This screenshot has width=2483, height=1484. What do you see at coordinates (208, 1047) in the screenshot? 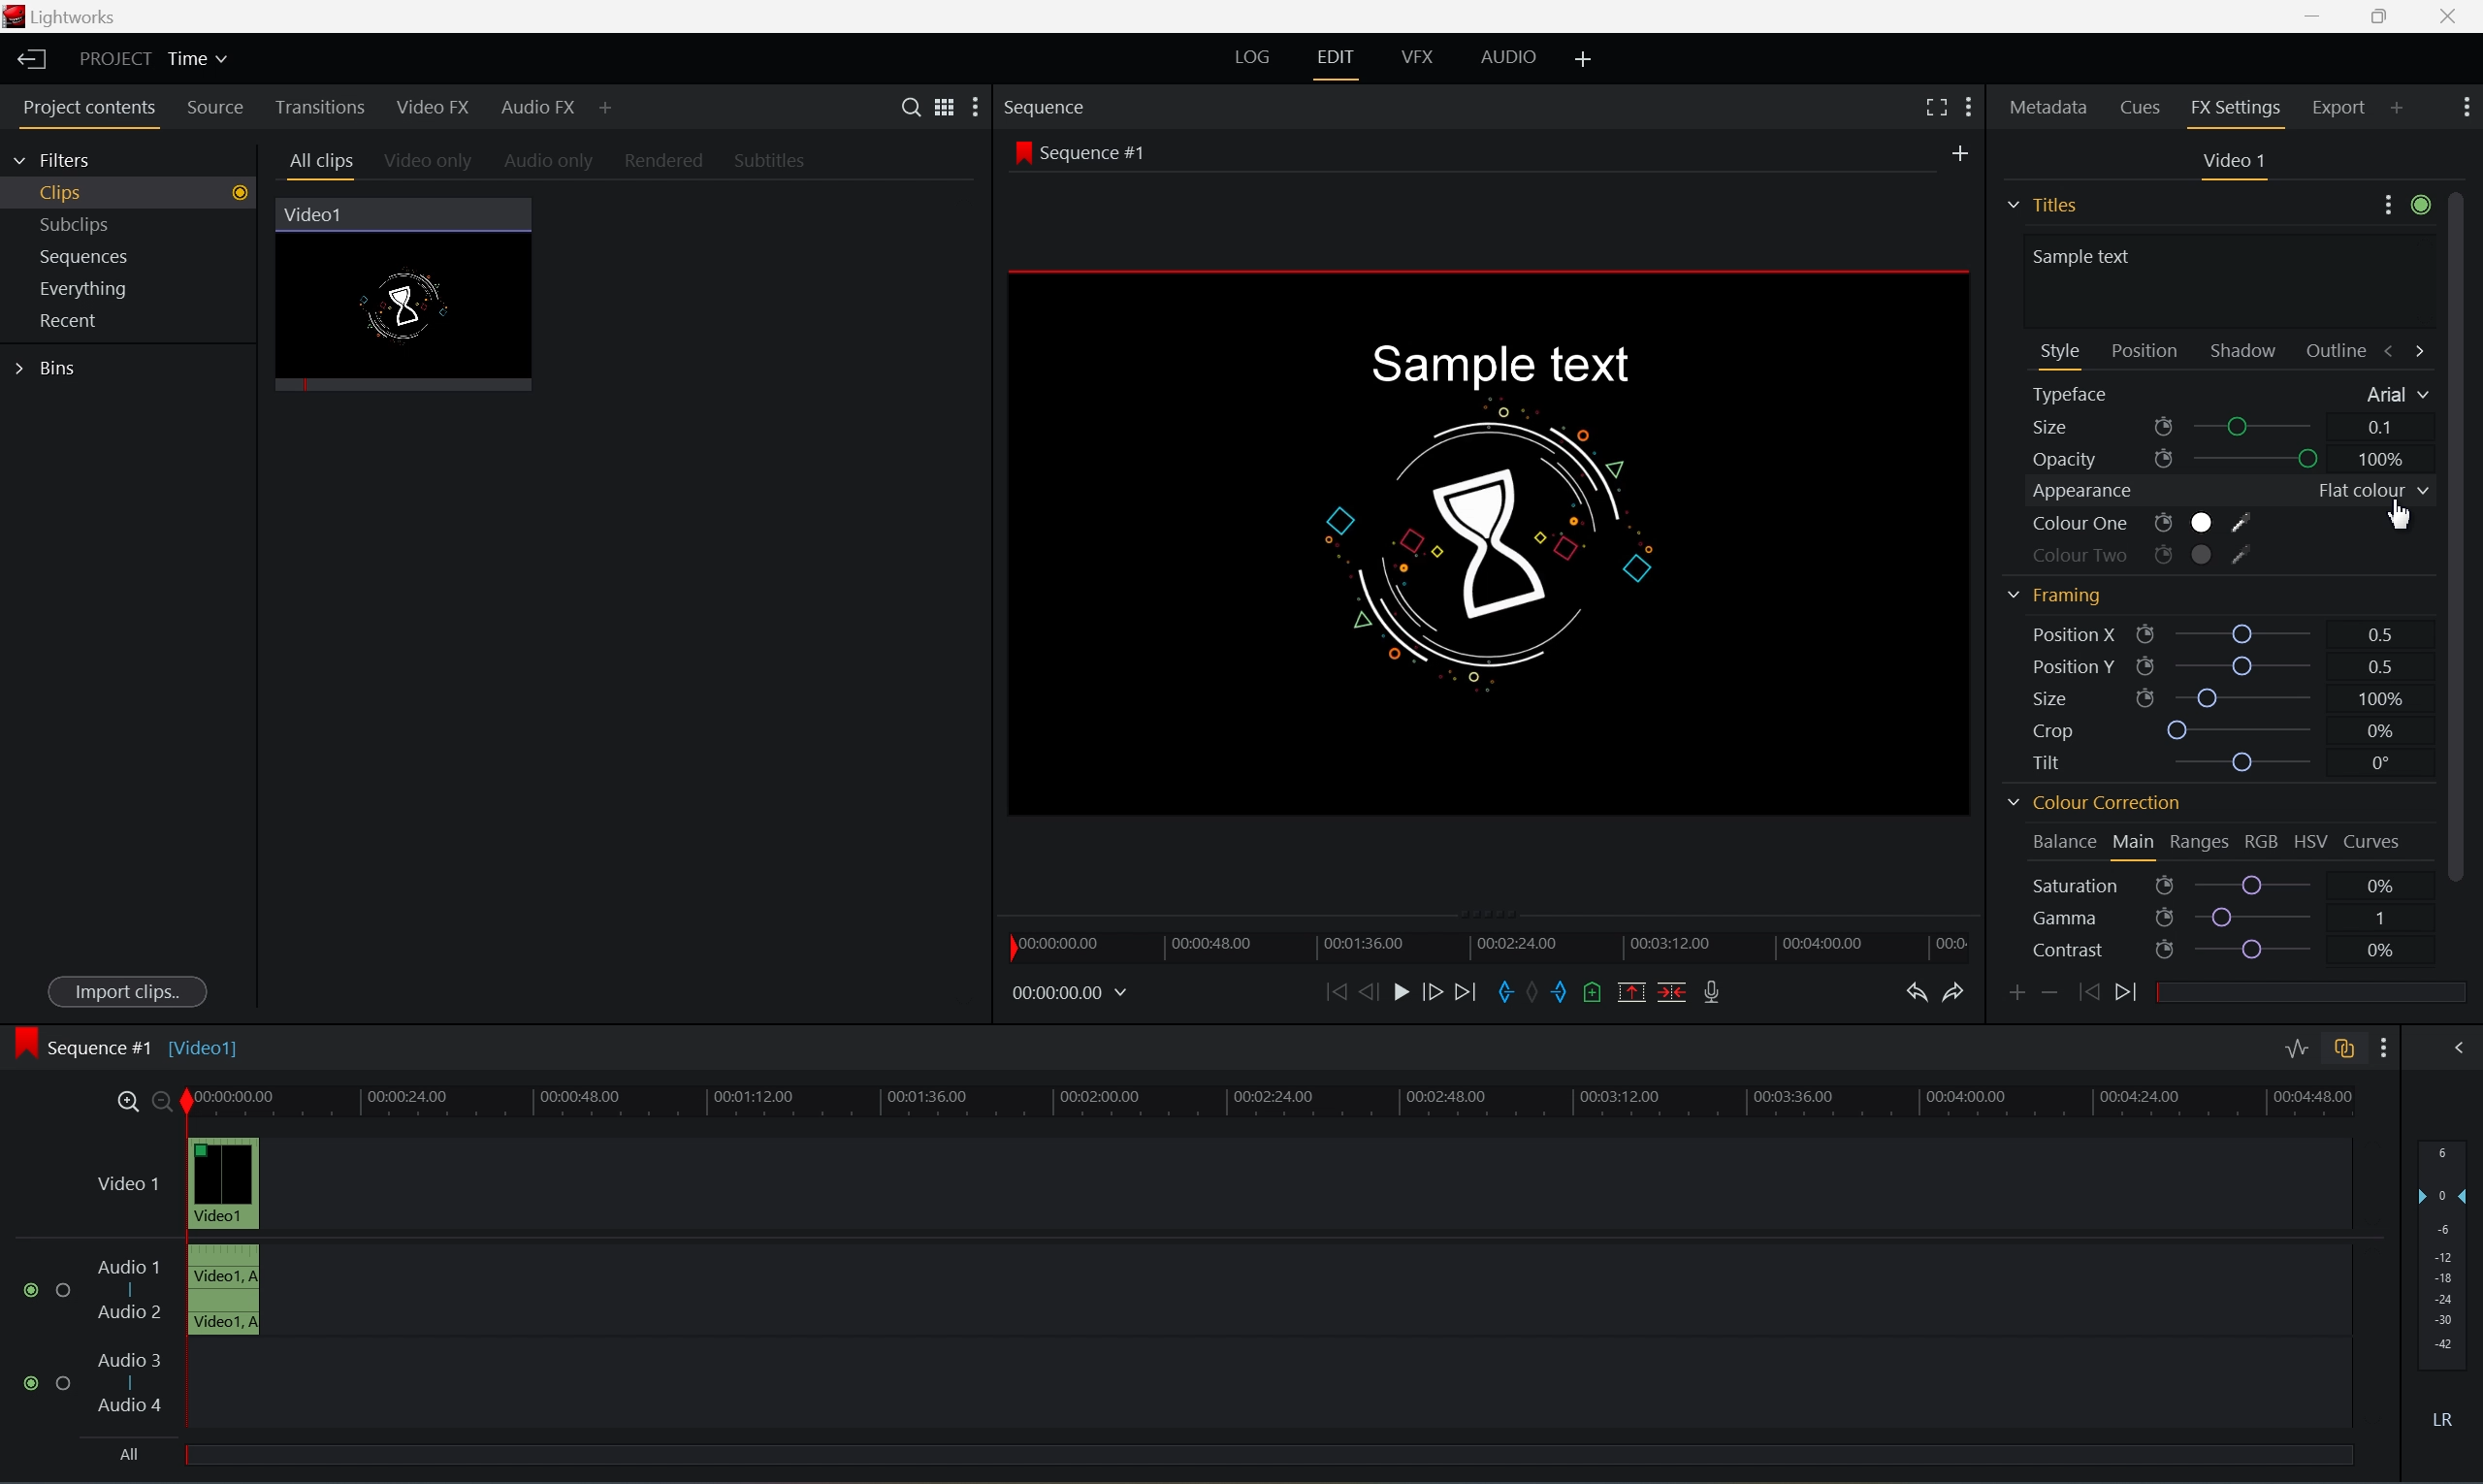
I see `Video1` at bounding box center [208, 1047].